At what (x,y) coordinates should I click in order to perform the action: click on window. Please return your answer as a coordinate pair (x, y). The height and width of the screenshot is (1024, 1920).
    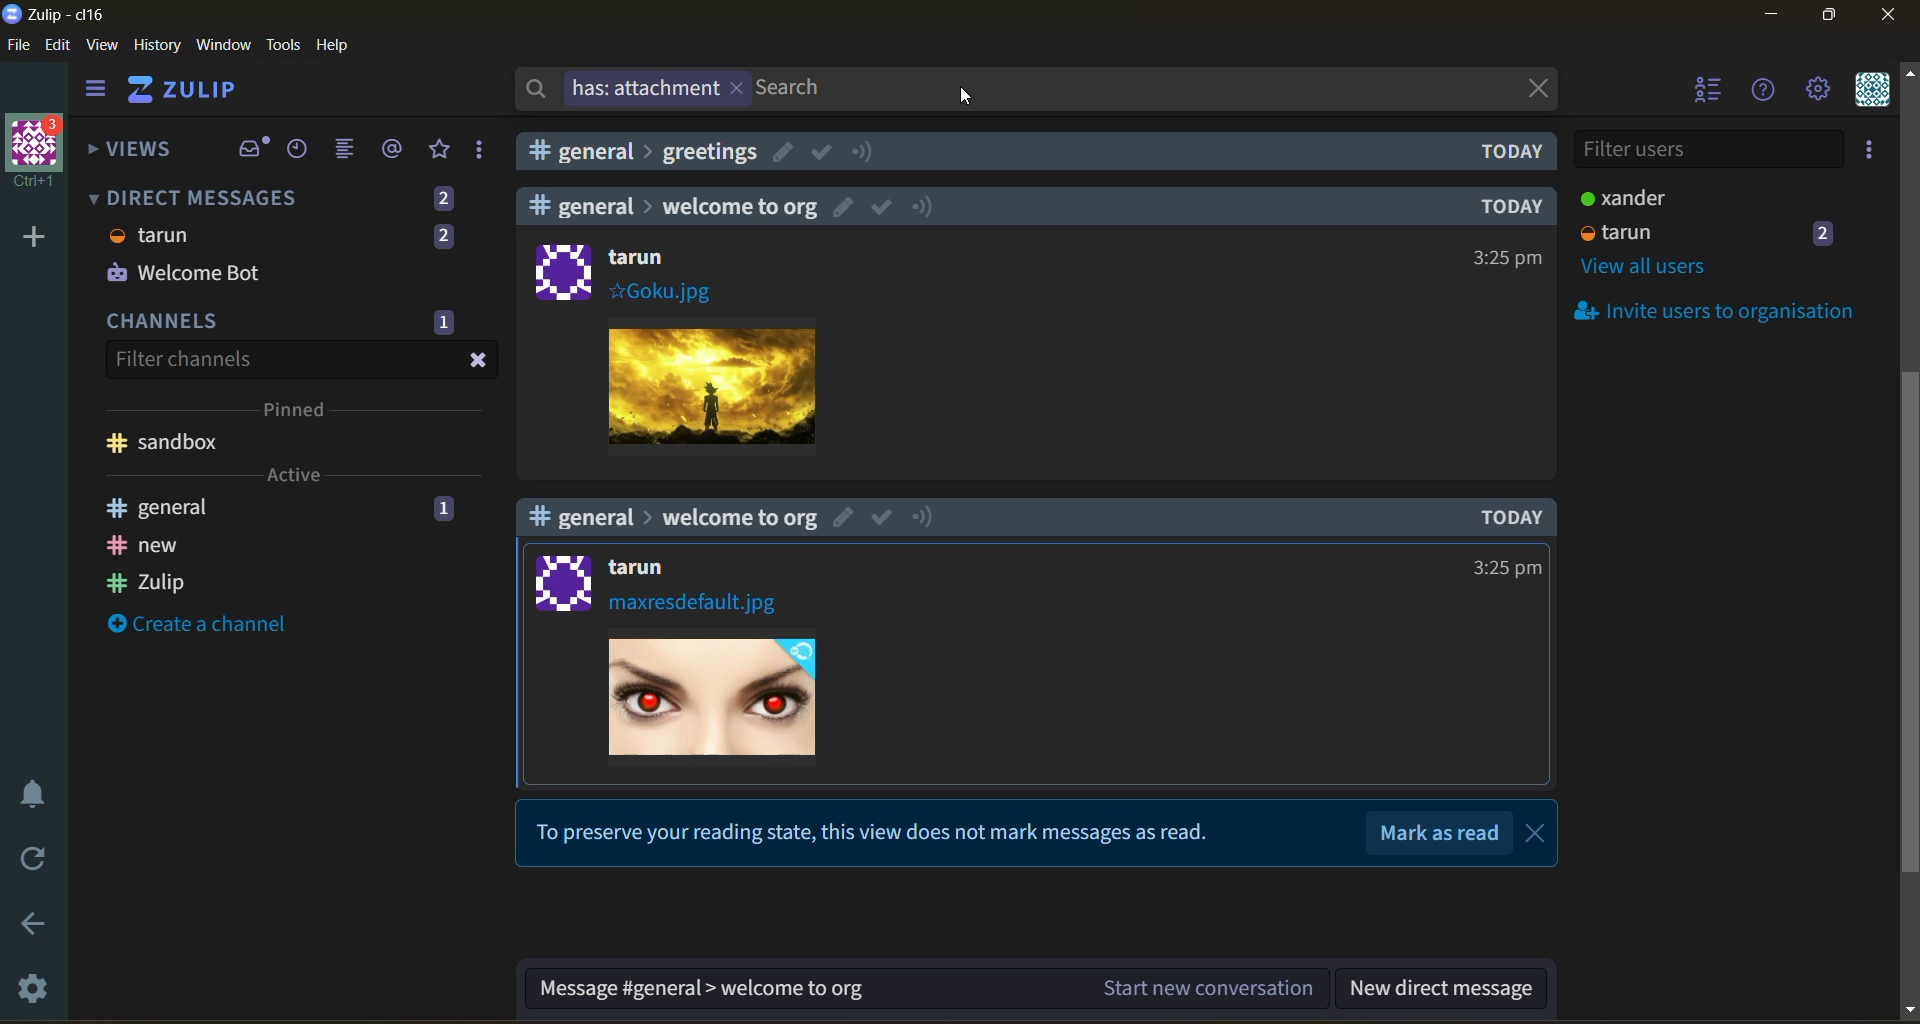
    Looking at the image, I should click on (223, 45).